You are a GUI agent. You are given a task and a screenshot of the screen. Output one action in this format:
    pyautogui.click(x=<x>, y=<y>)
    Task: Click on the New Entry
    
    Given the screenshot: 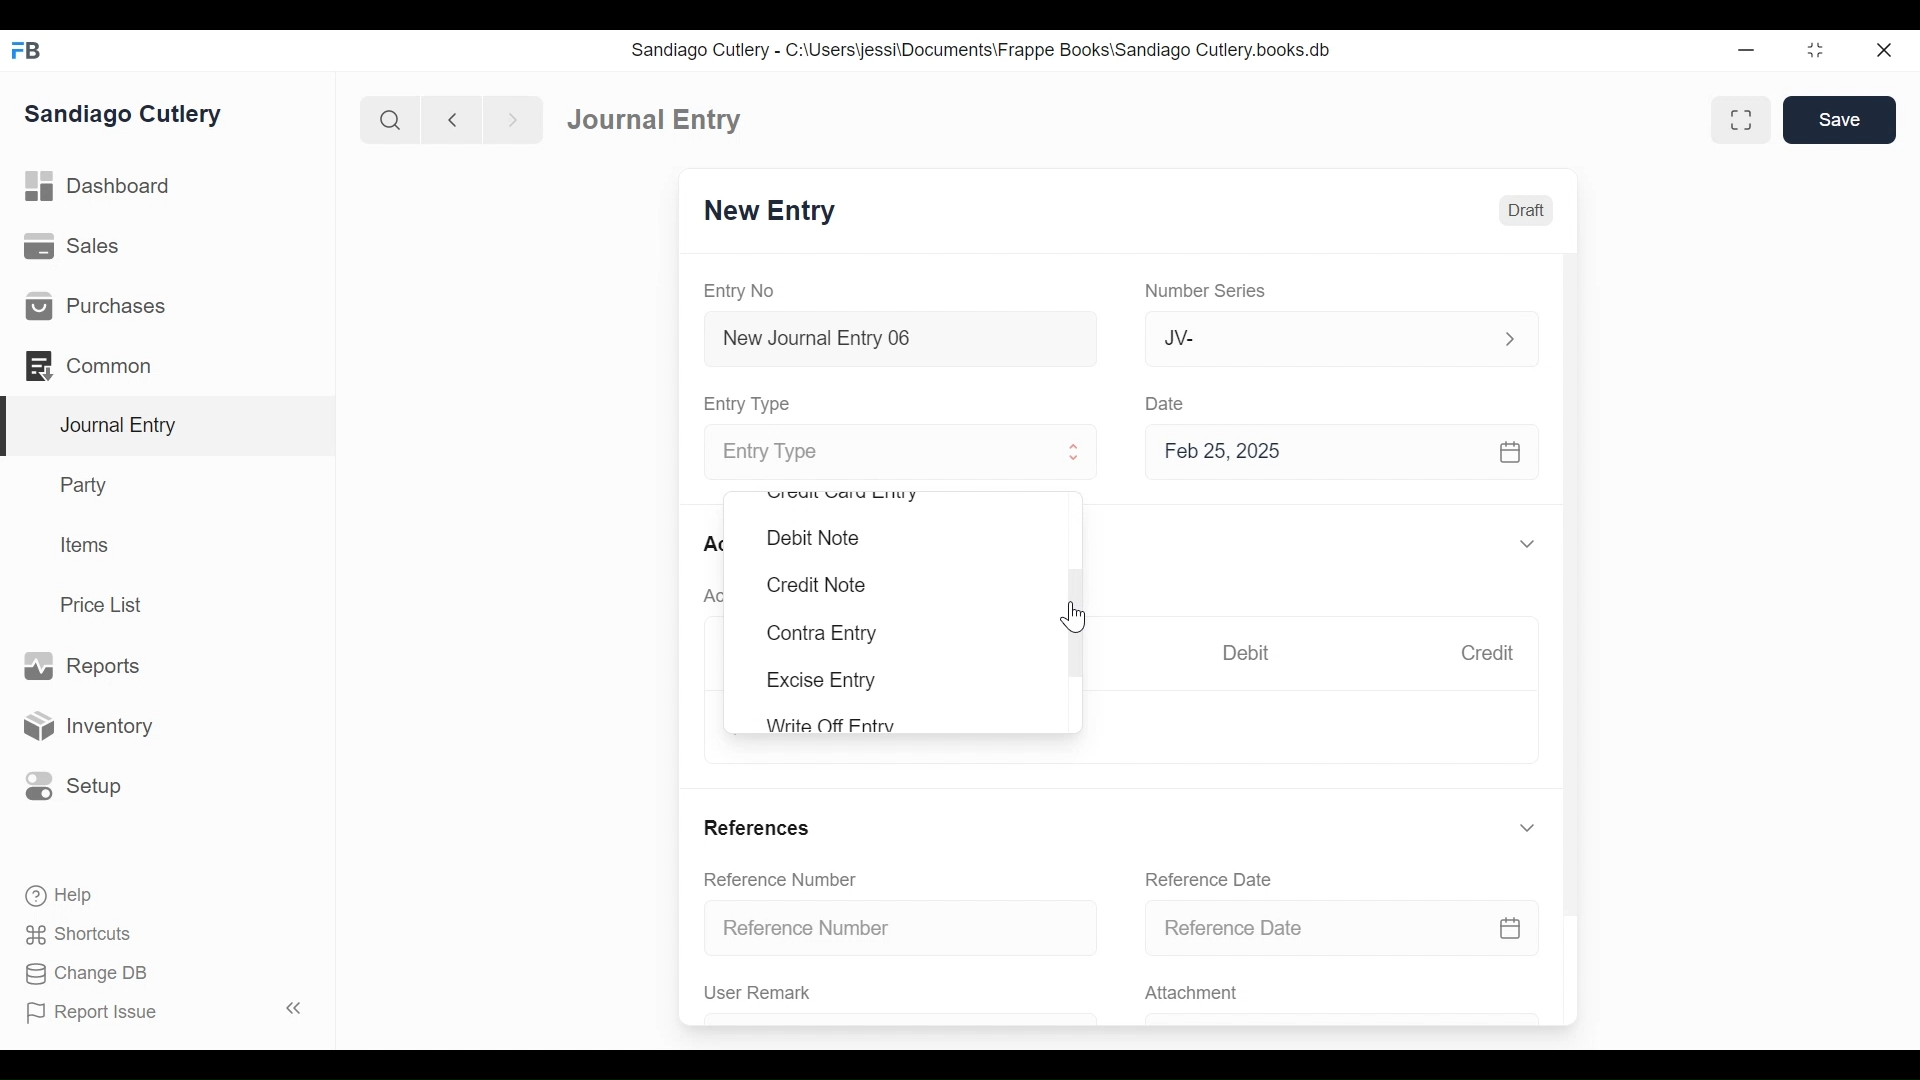 What is the action you would take?
    pyautogui.click(x=770, y=211)
    